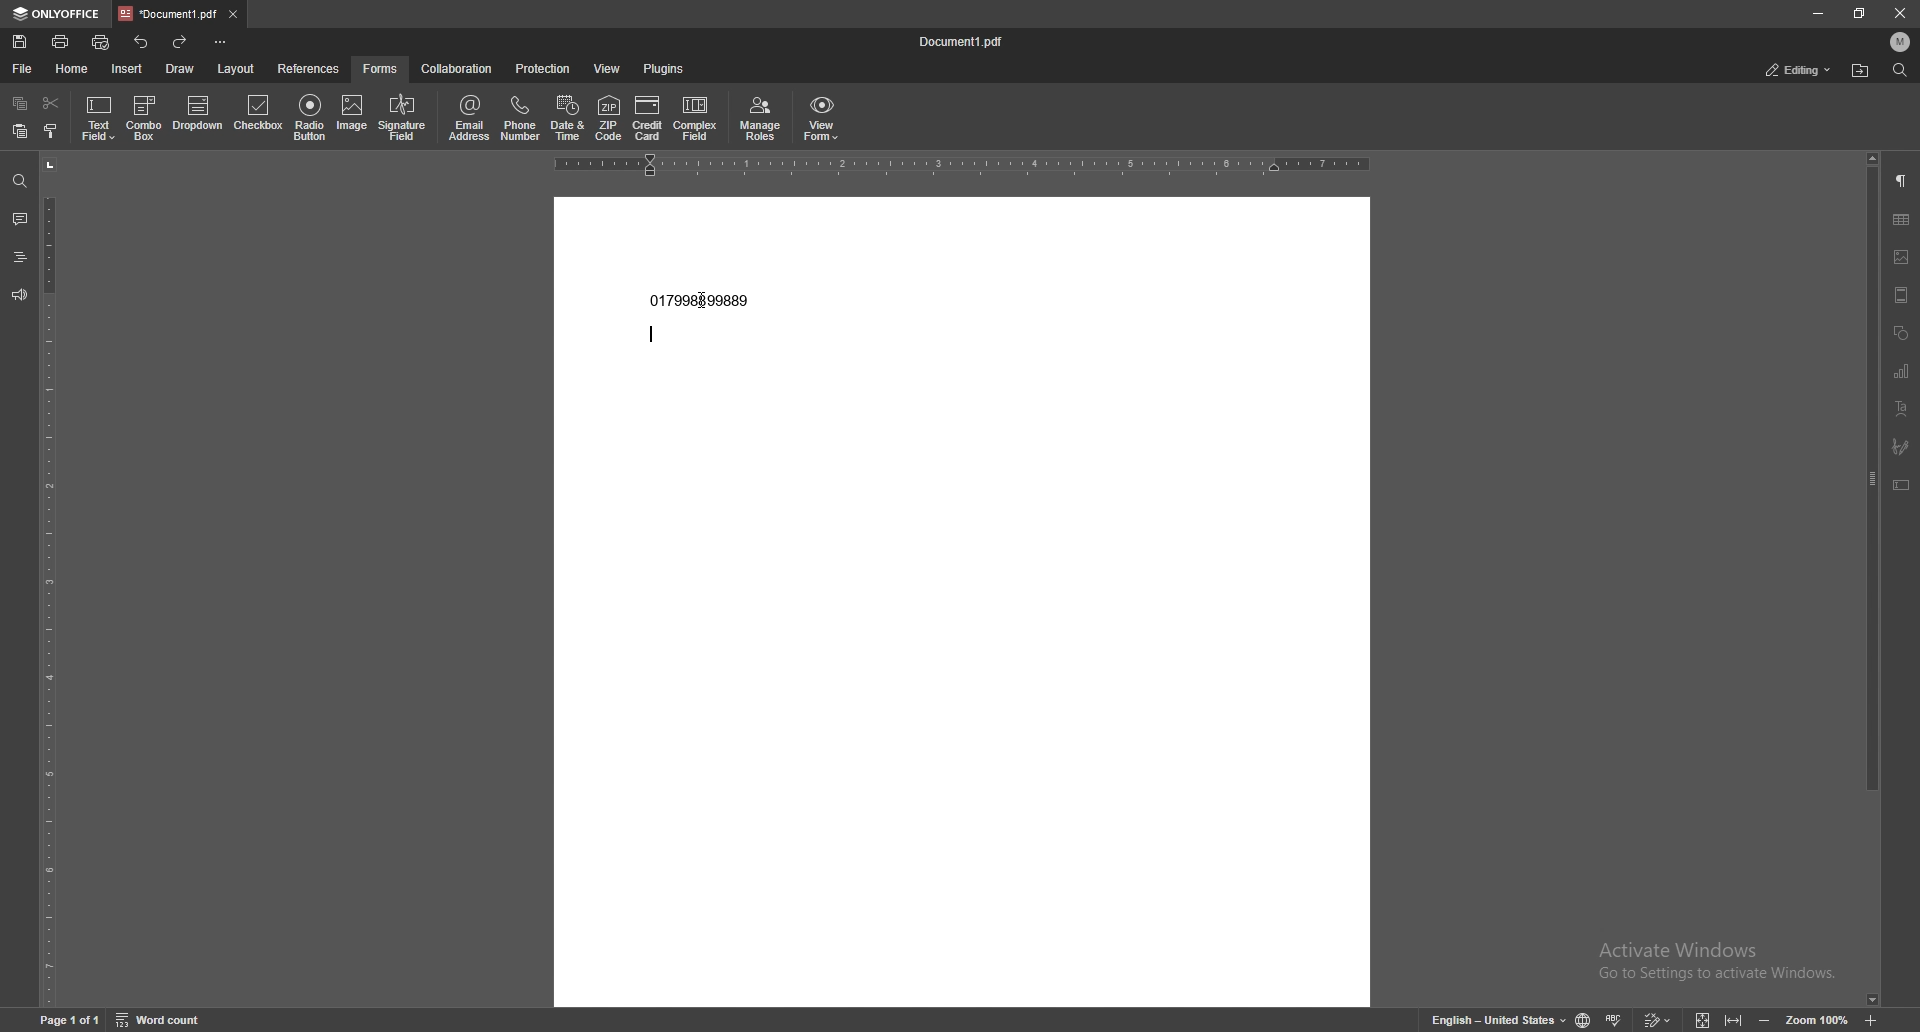 Image resolution: width=1920 pixels, height=1032 pixels. Describe the element at coordinates (1900, 181) in the screenshot. I see `paragraph` at that location.